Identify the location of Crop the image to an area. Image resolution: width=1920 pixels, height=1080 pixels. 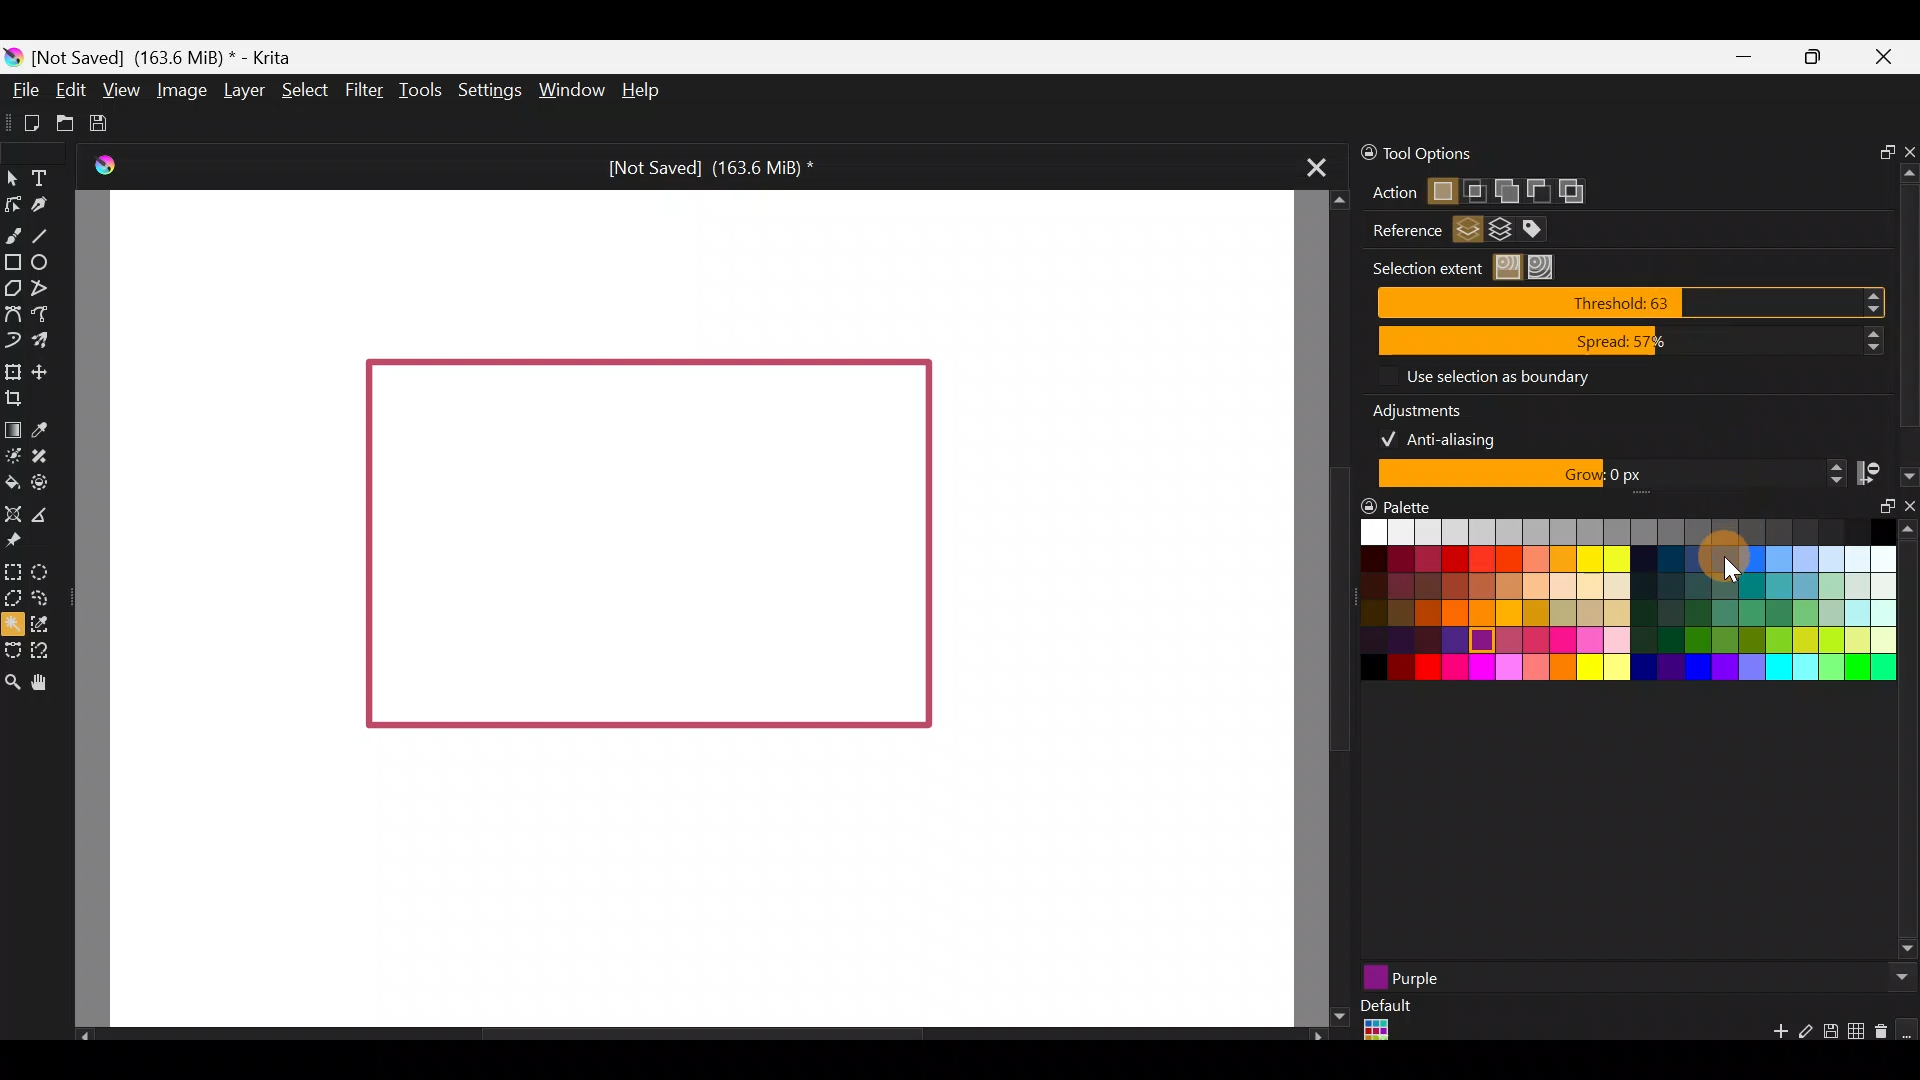
(23, 400).